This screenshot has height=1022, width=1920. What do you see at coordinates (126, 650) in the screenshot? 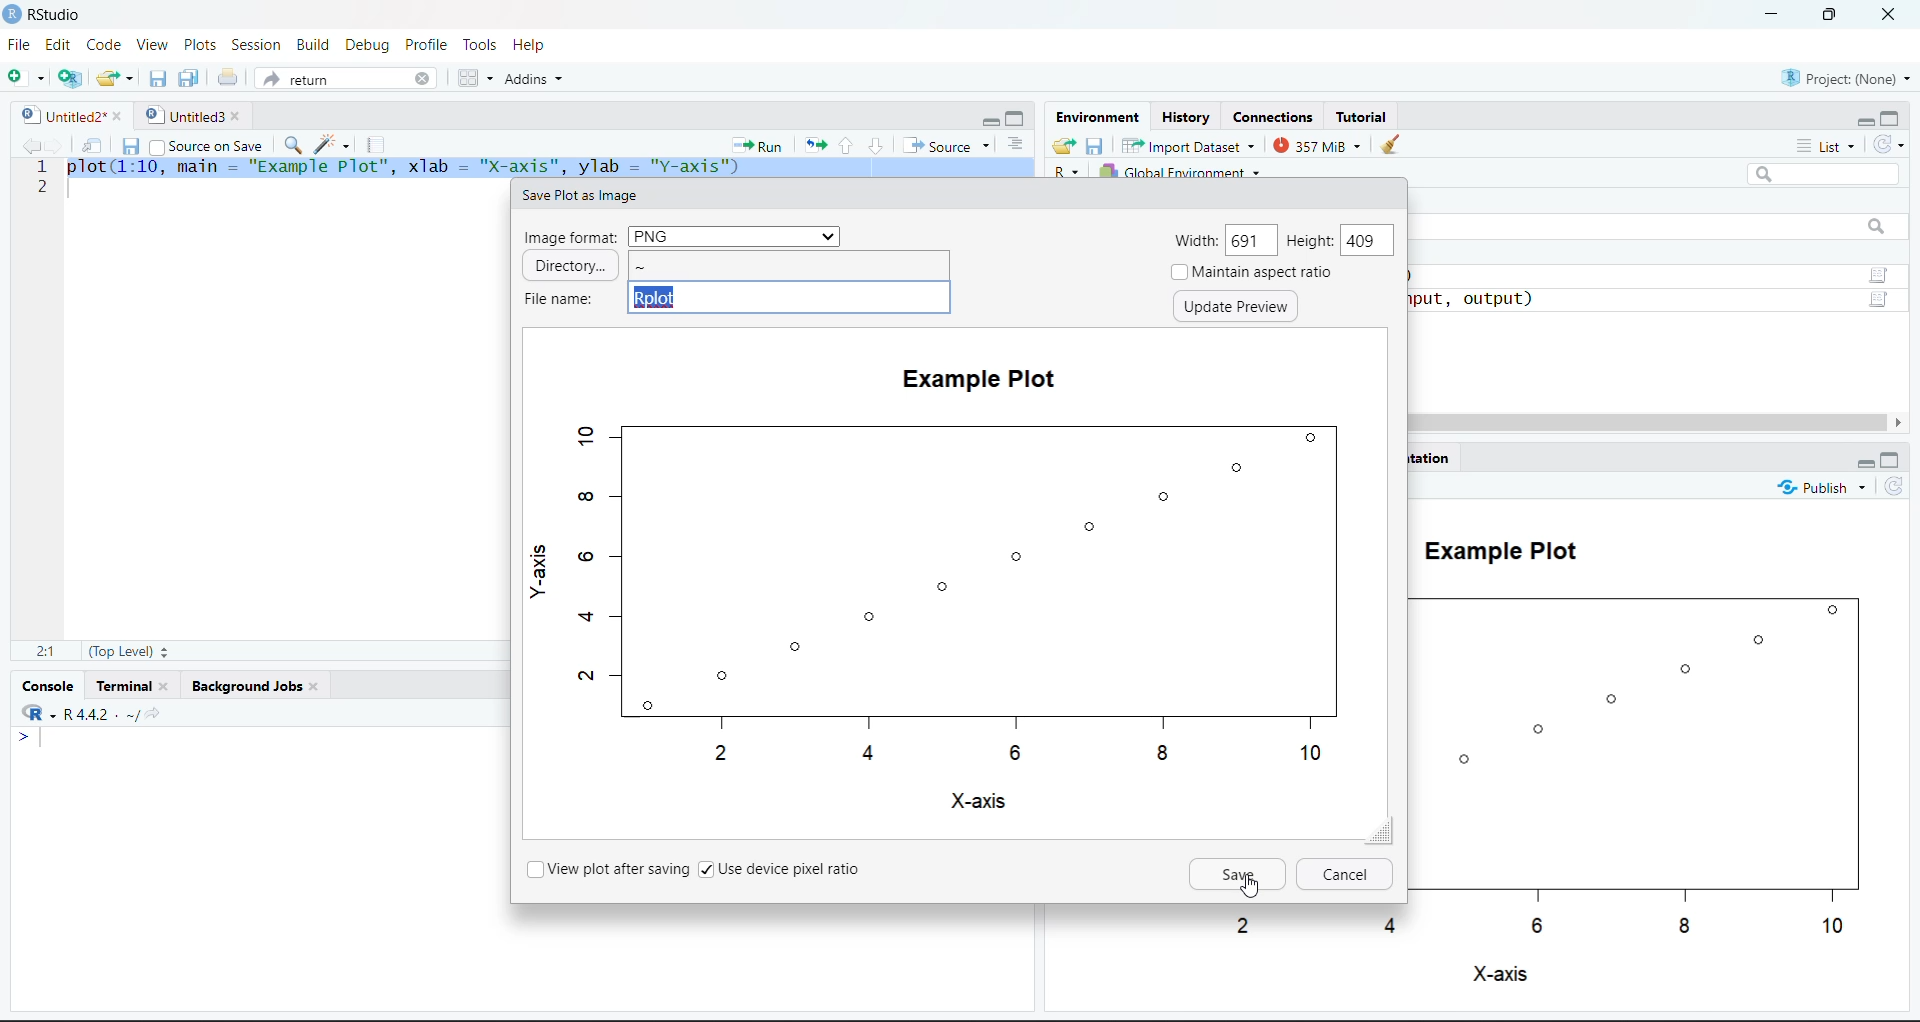
I see `(Top Level):` at bounding box center [126, 650].